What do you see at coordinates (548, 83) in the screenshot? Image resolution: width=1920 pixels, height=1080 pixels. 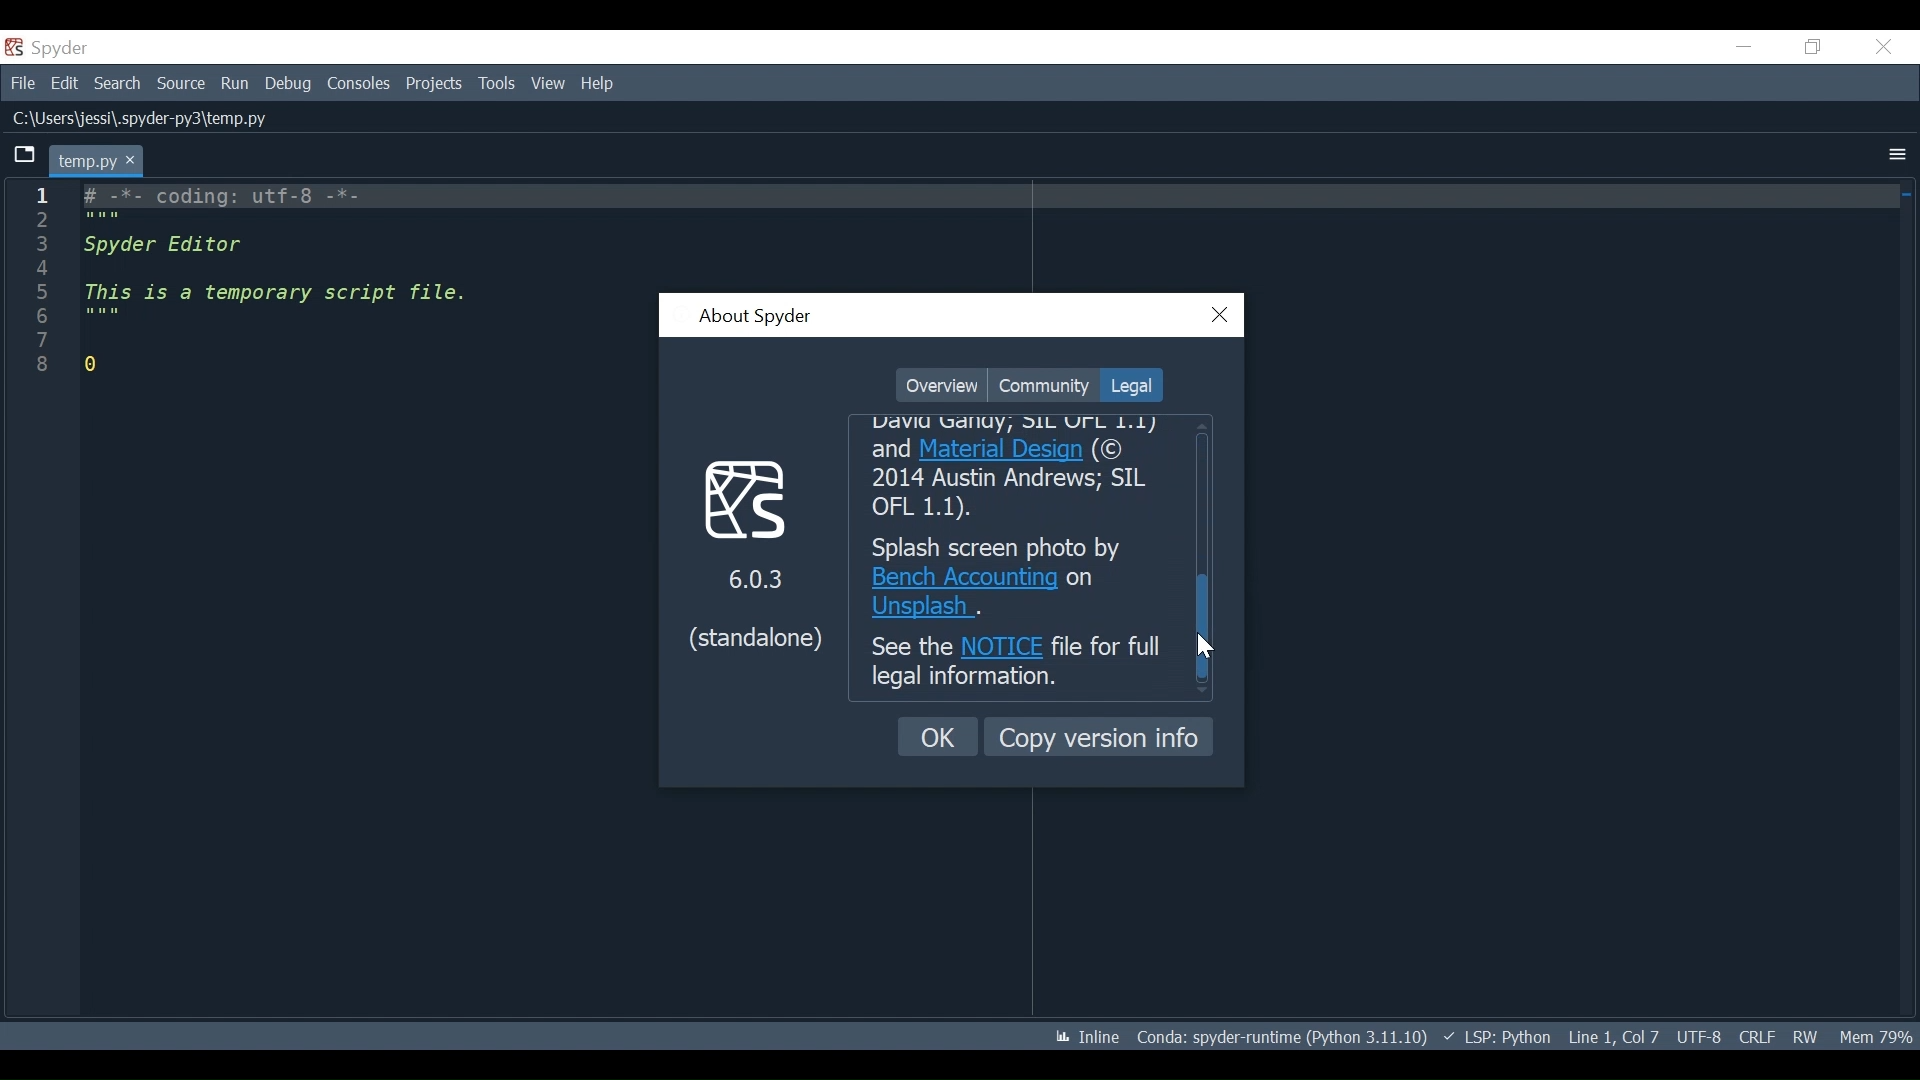 I see `View` at bounding box center [548, 83].